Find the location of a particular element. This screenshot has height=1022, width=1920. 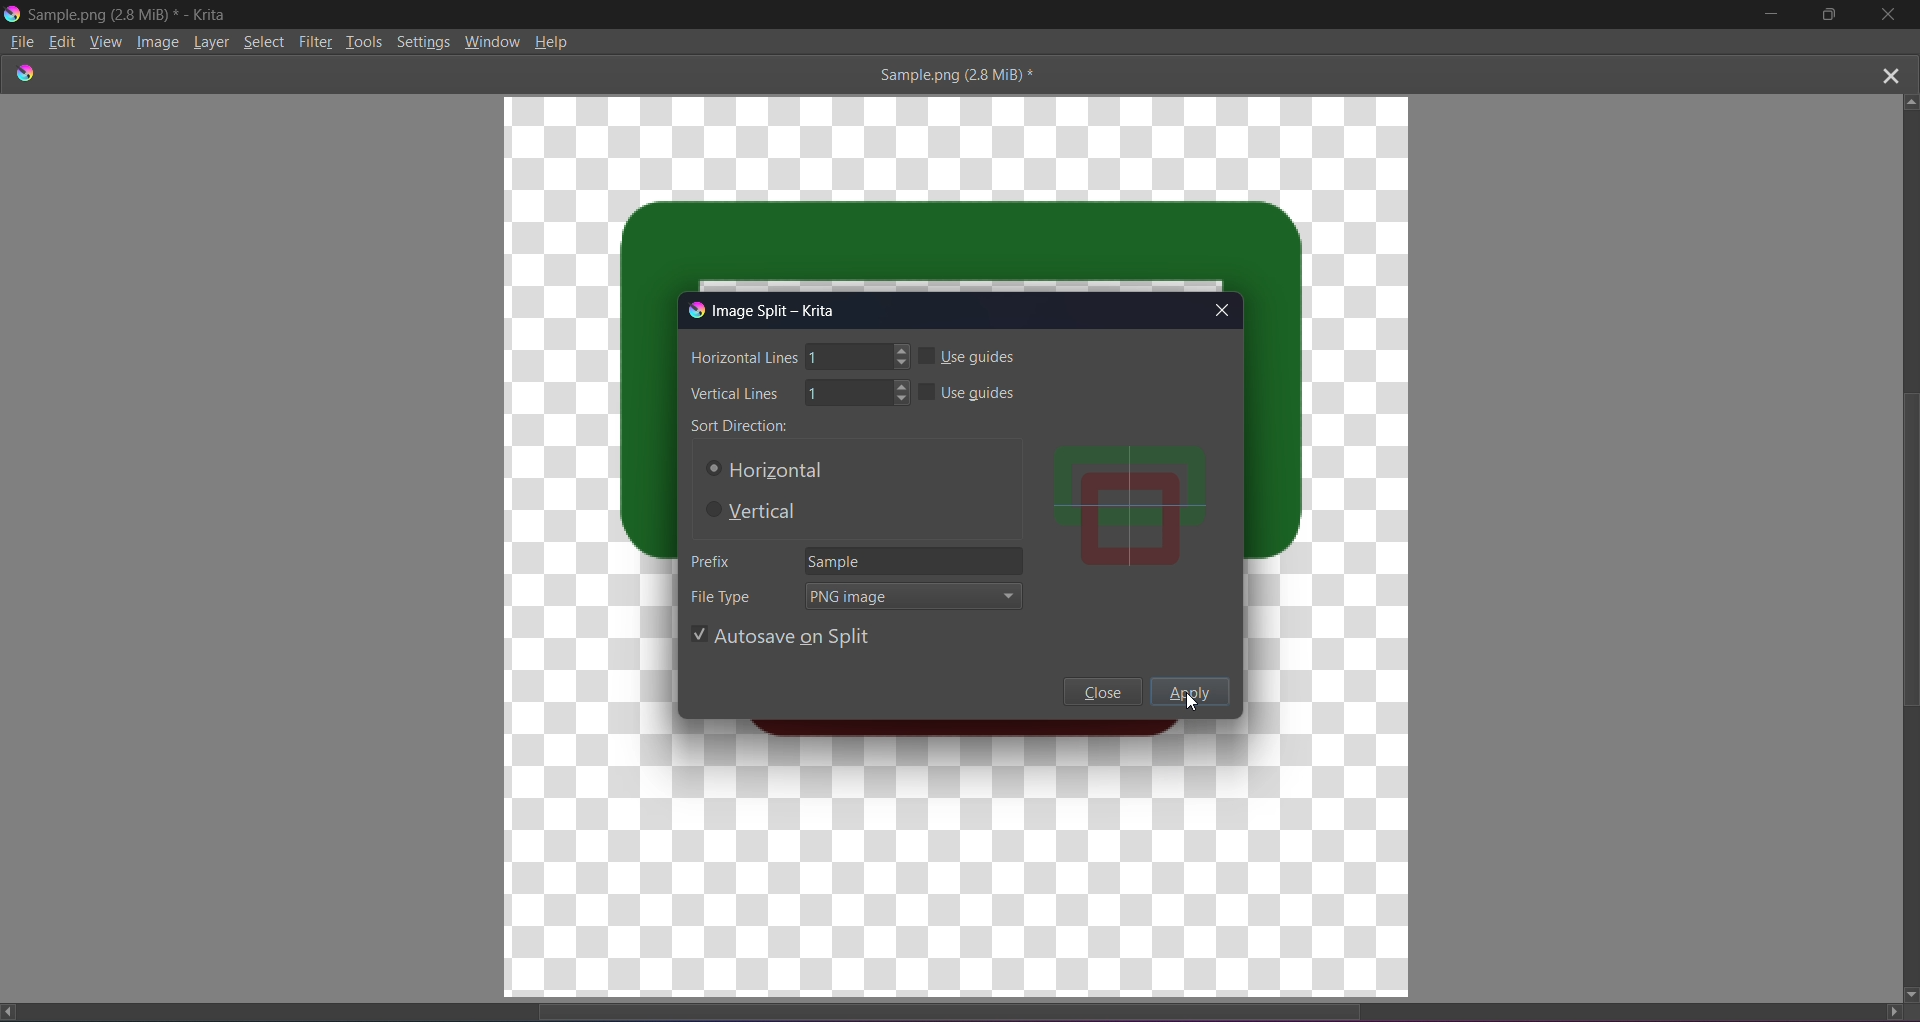

Logo is located at coordinates (12, 13).